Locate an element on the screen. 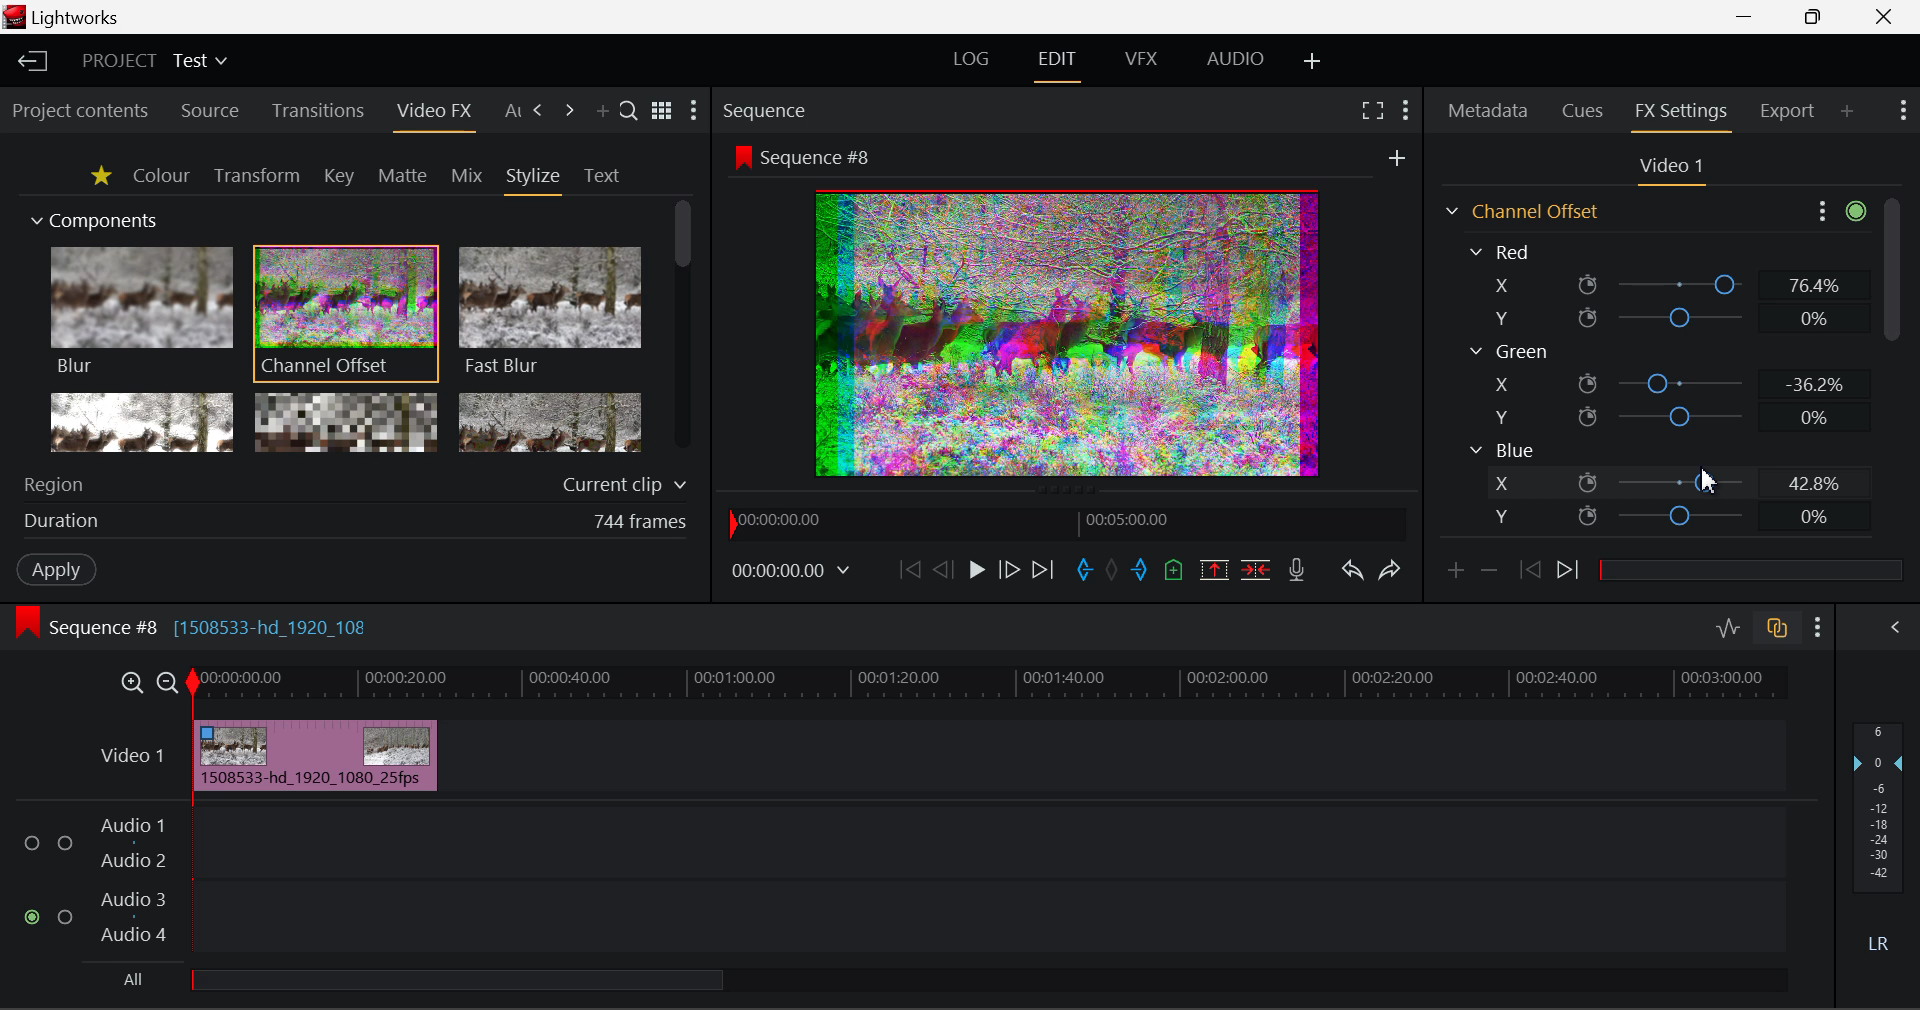  VFX Layout is located at coordinates (1141, 64).